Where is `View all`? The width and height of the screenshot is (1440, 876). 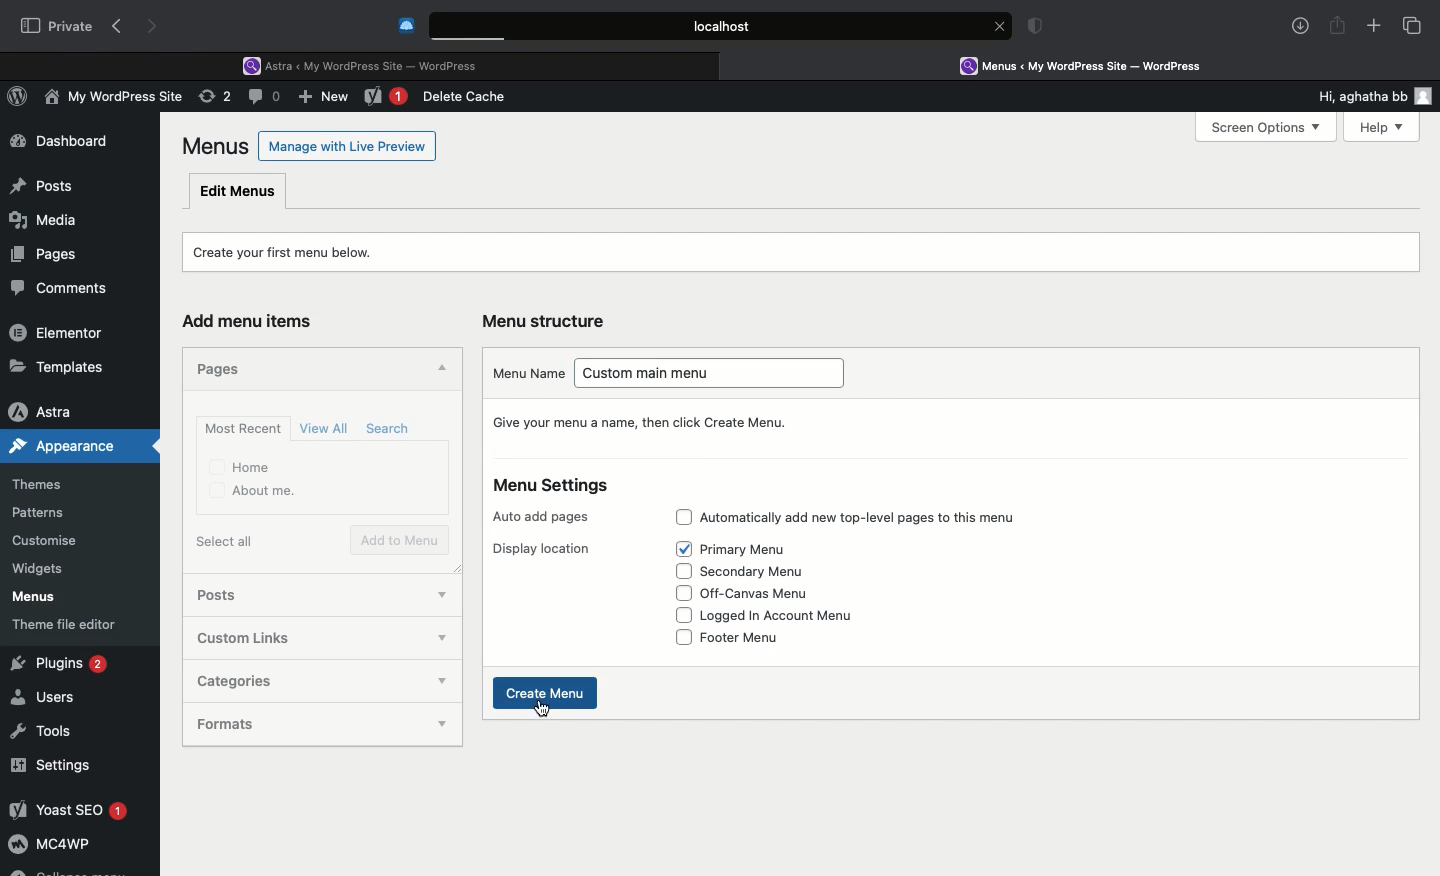
View all is located at coordinates (326, 428).